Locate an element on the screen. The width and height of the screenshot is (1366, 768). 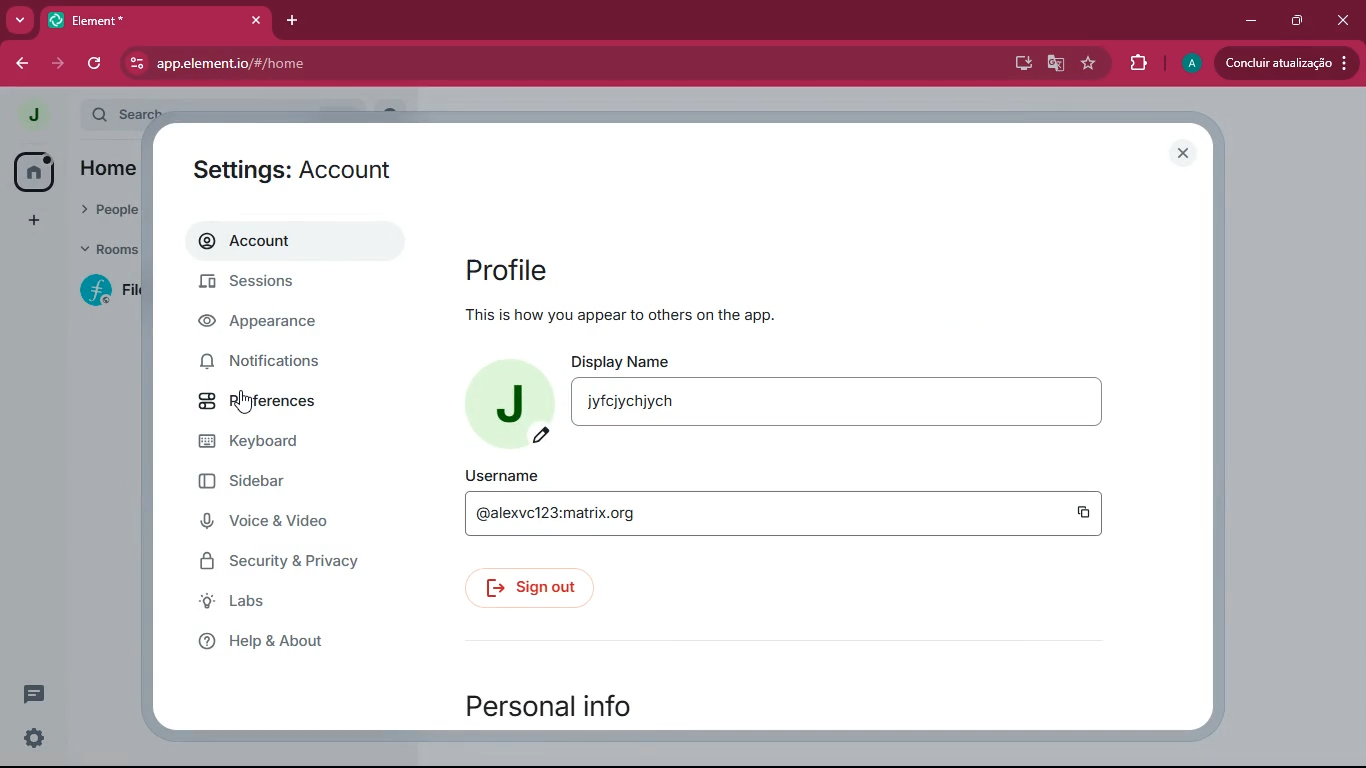
close tab is located at coordinates (257, 21).